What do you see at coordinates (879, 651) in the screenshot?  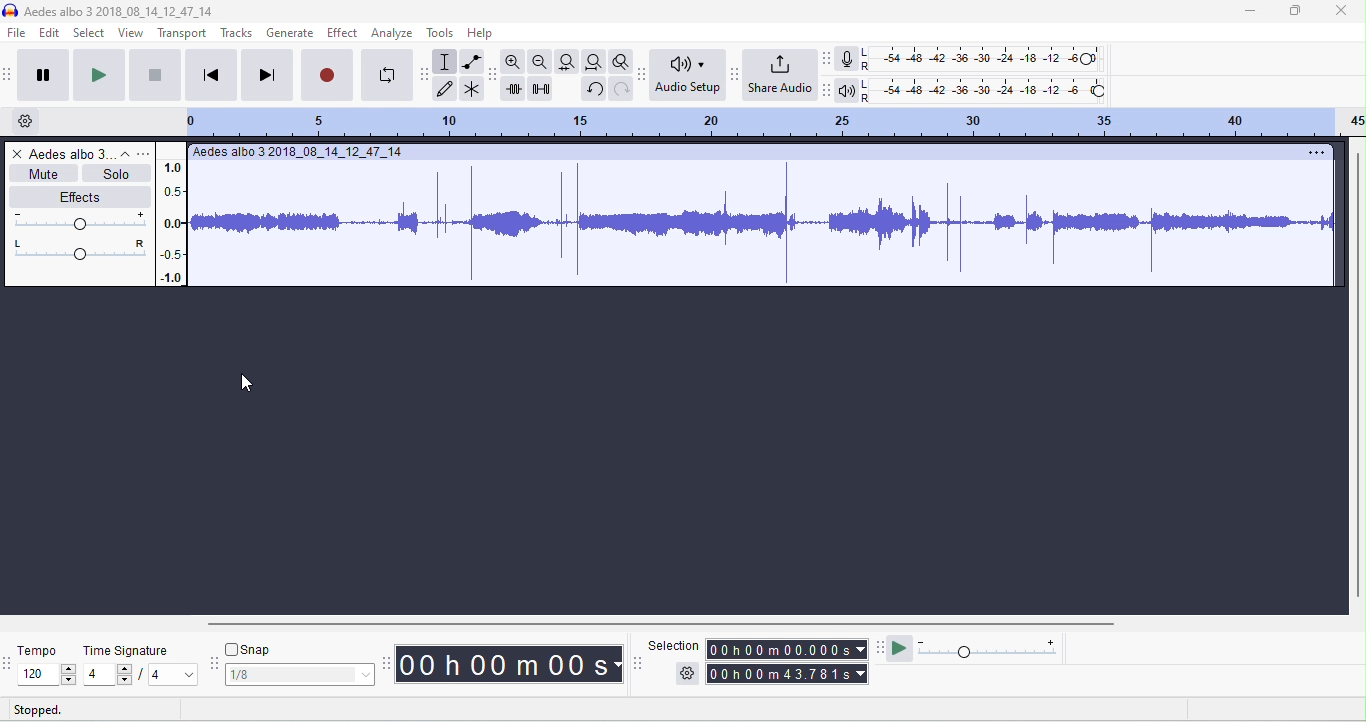 I see `play at speed tool bra` at bounding box center [879, 651].